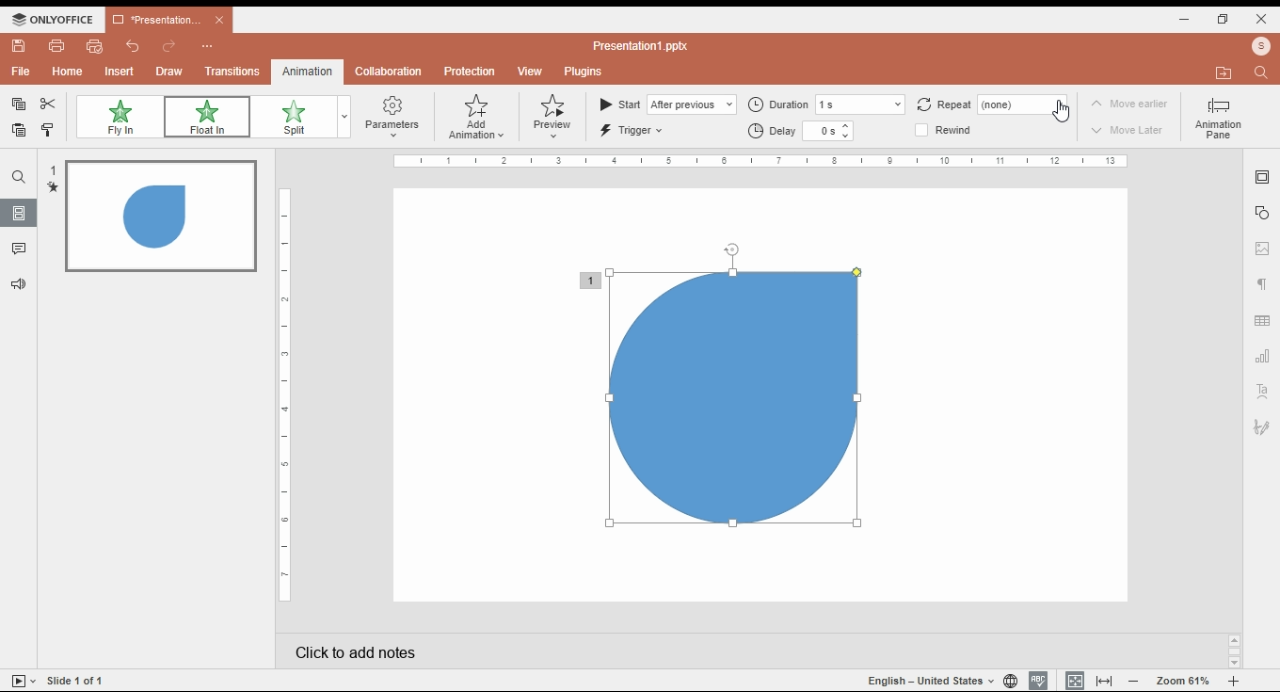  What do you see at coordinates (1262, 248) in the screenshot?
I see `image settings` at bounding box center [1262, 248].